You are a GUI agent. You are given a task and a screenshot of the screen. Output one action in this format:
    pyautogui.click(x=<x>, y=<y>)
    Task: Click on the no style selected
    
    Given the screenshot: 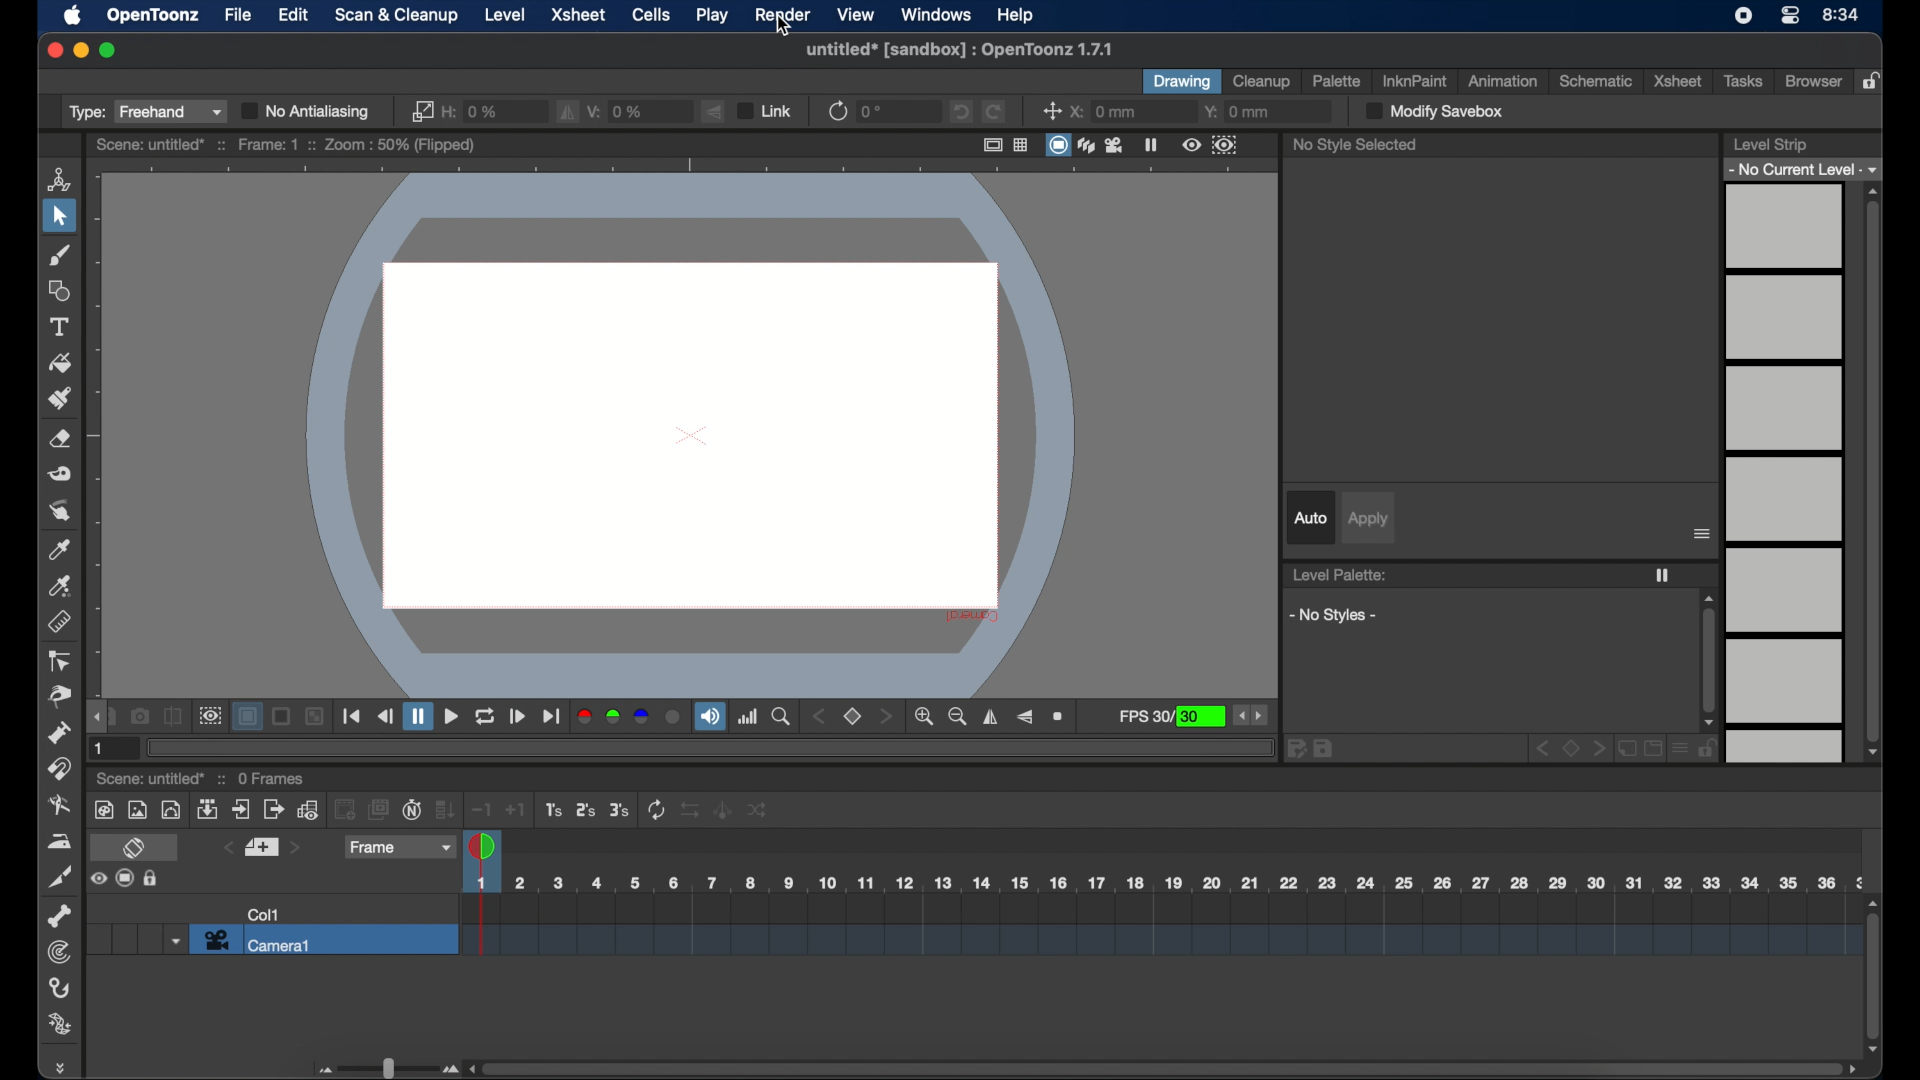 What is the action you would take?
    pyautogui.click(x=1355, y=144)
    